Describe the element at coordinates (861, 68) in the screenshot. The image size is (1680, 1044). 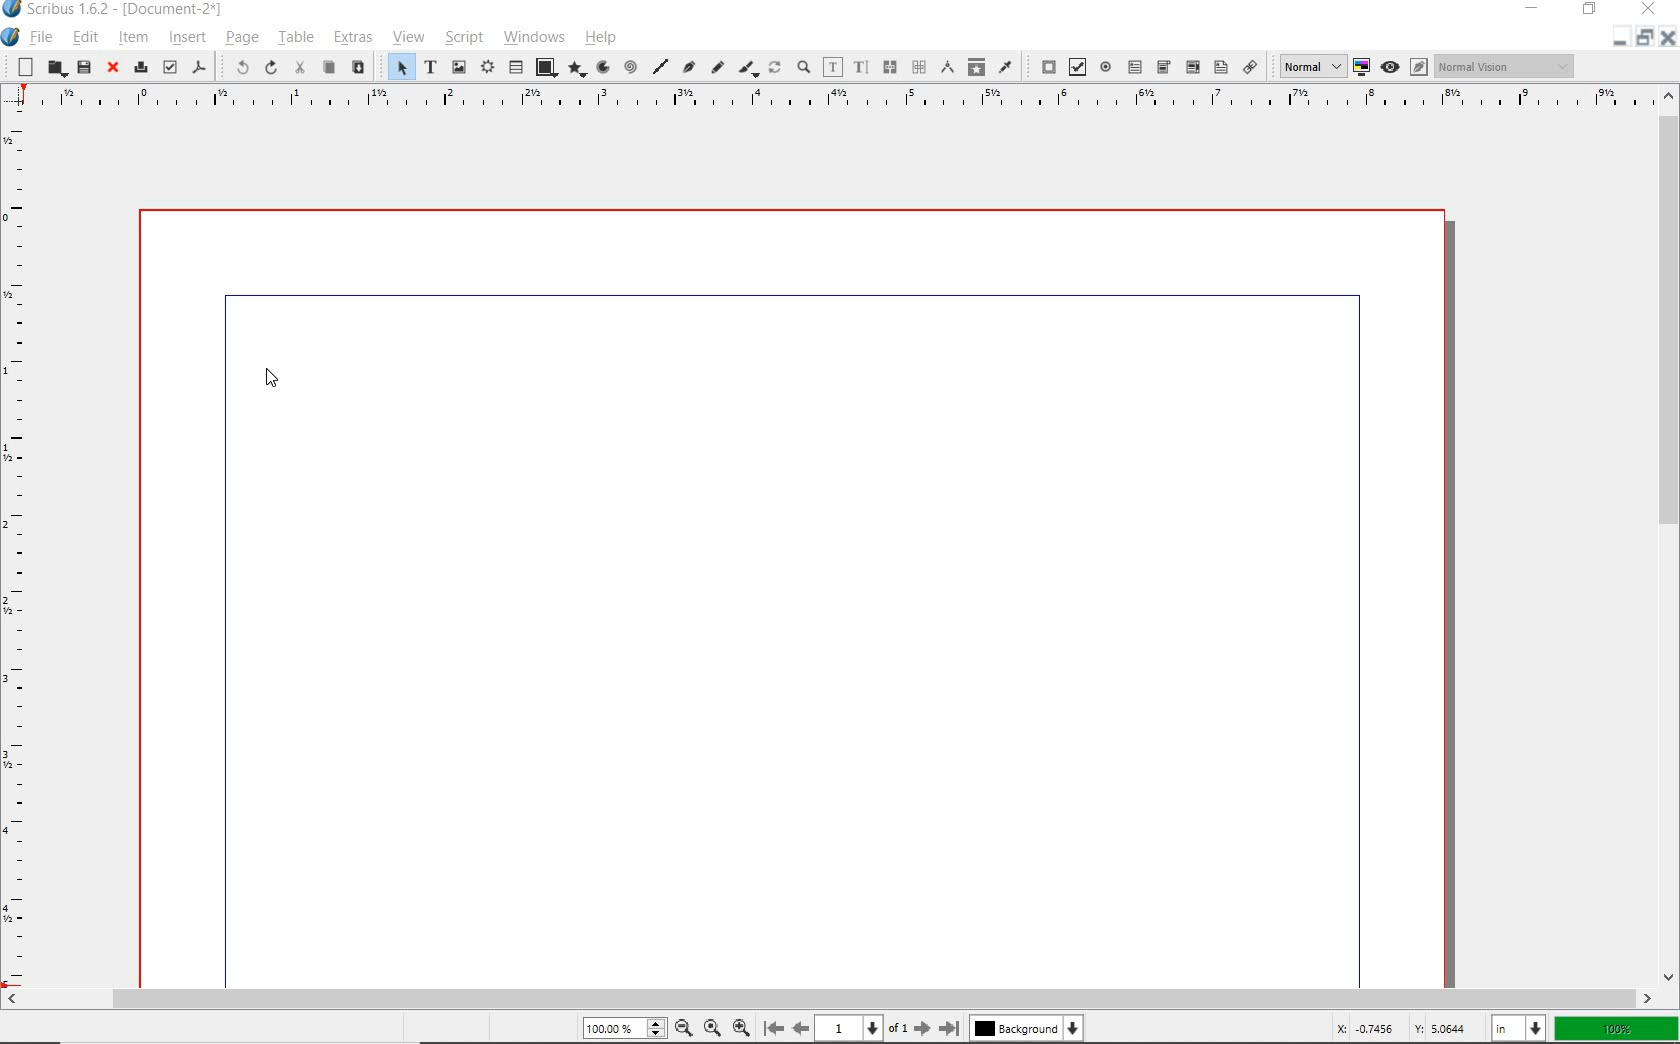
I see `edit text with story editor` at that location.